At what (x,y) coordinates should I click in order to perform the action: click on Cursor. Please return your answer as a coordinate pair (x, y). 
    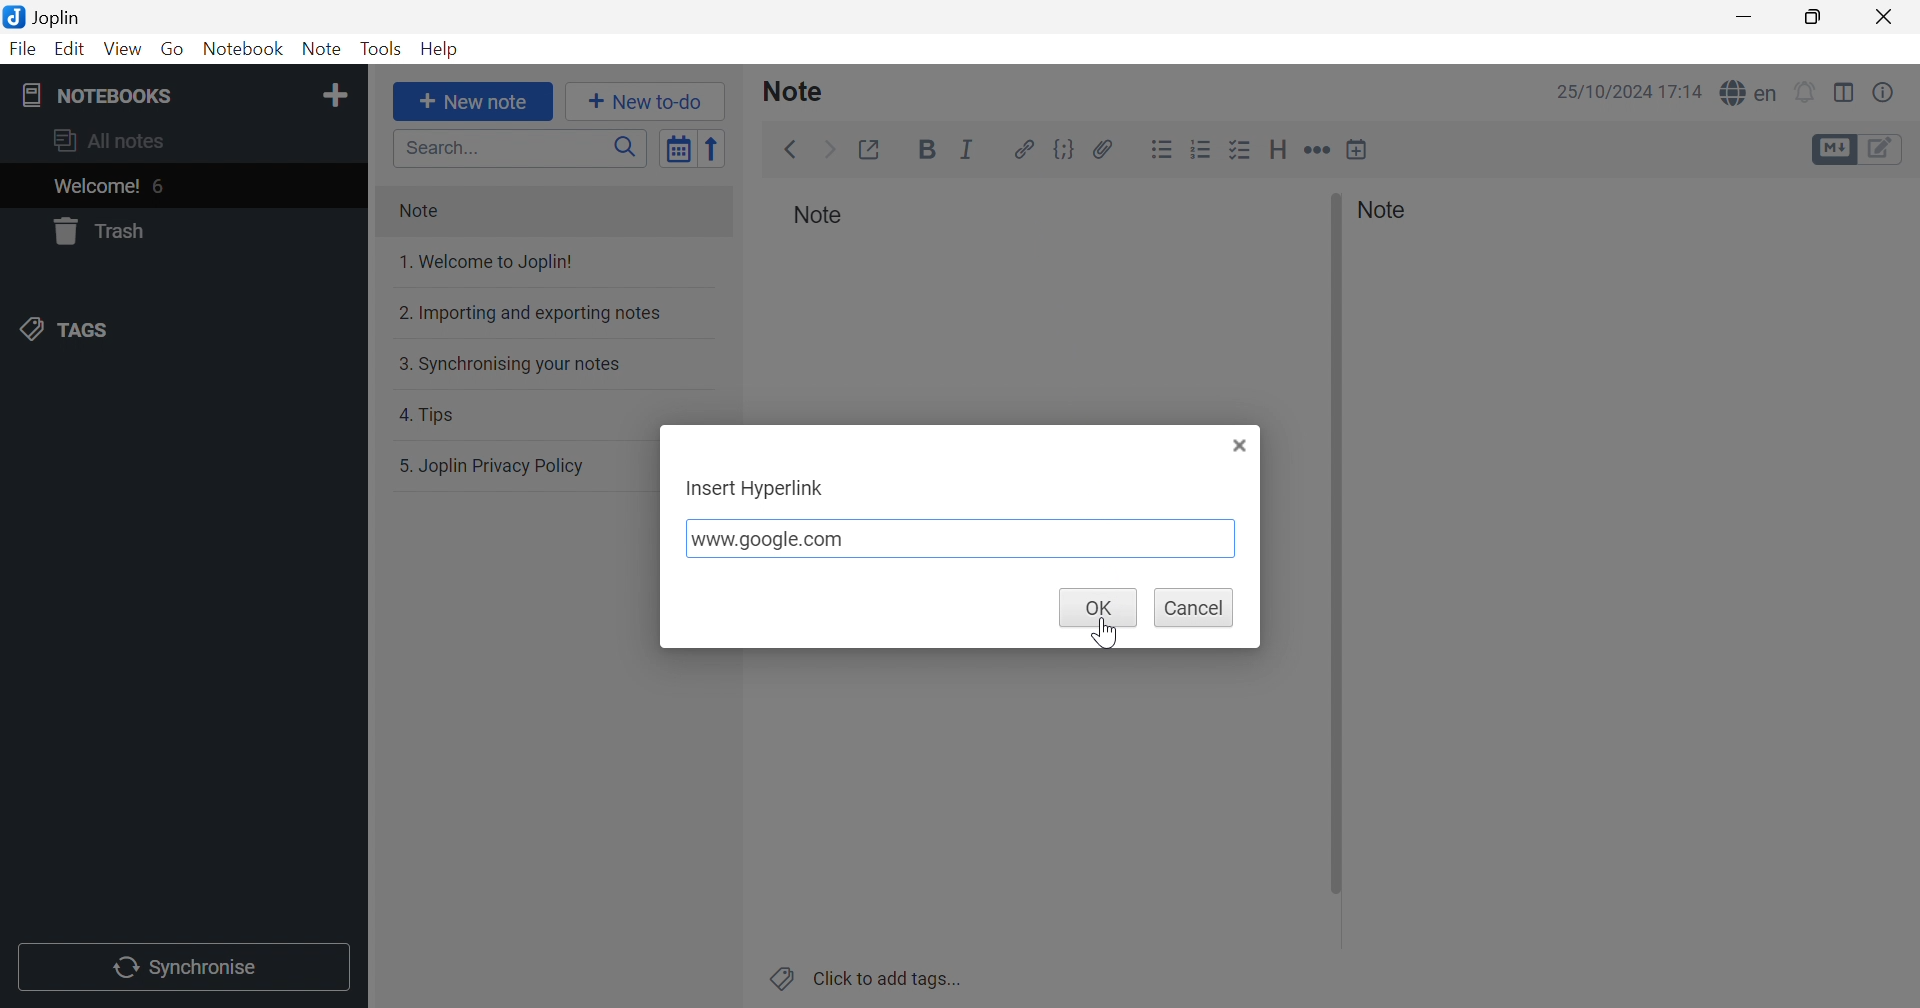
    Looking at the image, I should click on (1100, 635).